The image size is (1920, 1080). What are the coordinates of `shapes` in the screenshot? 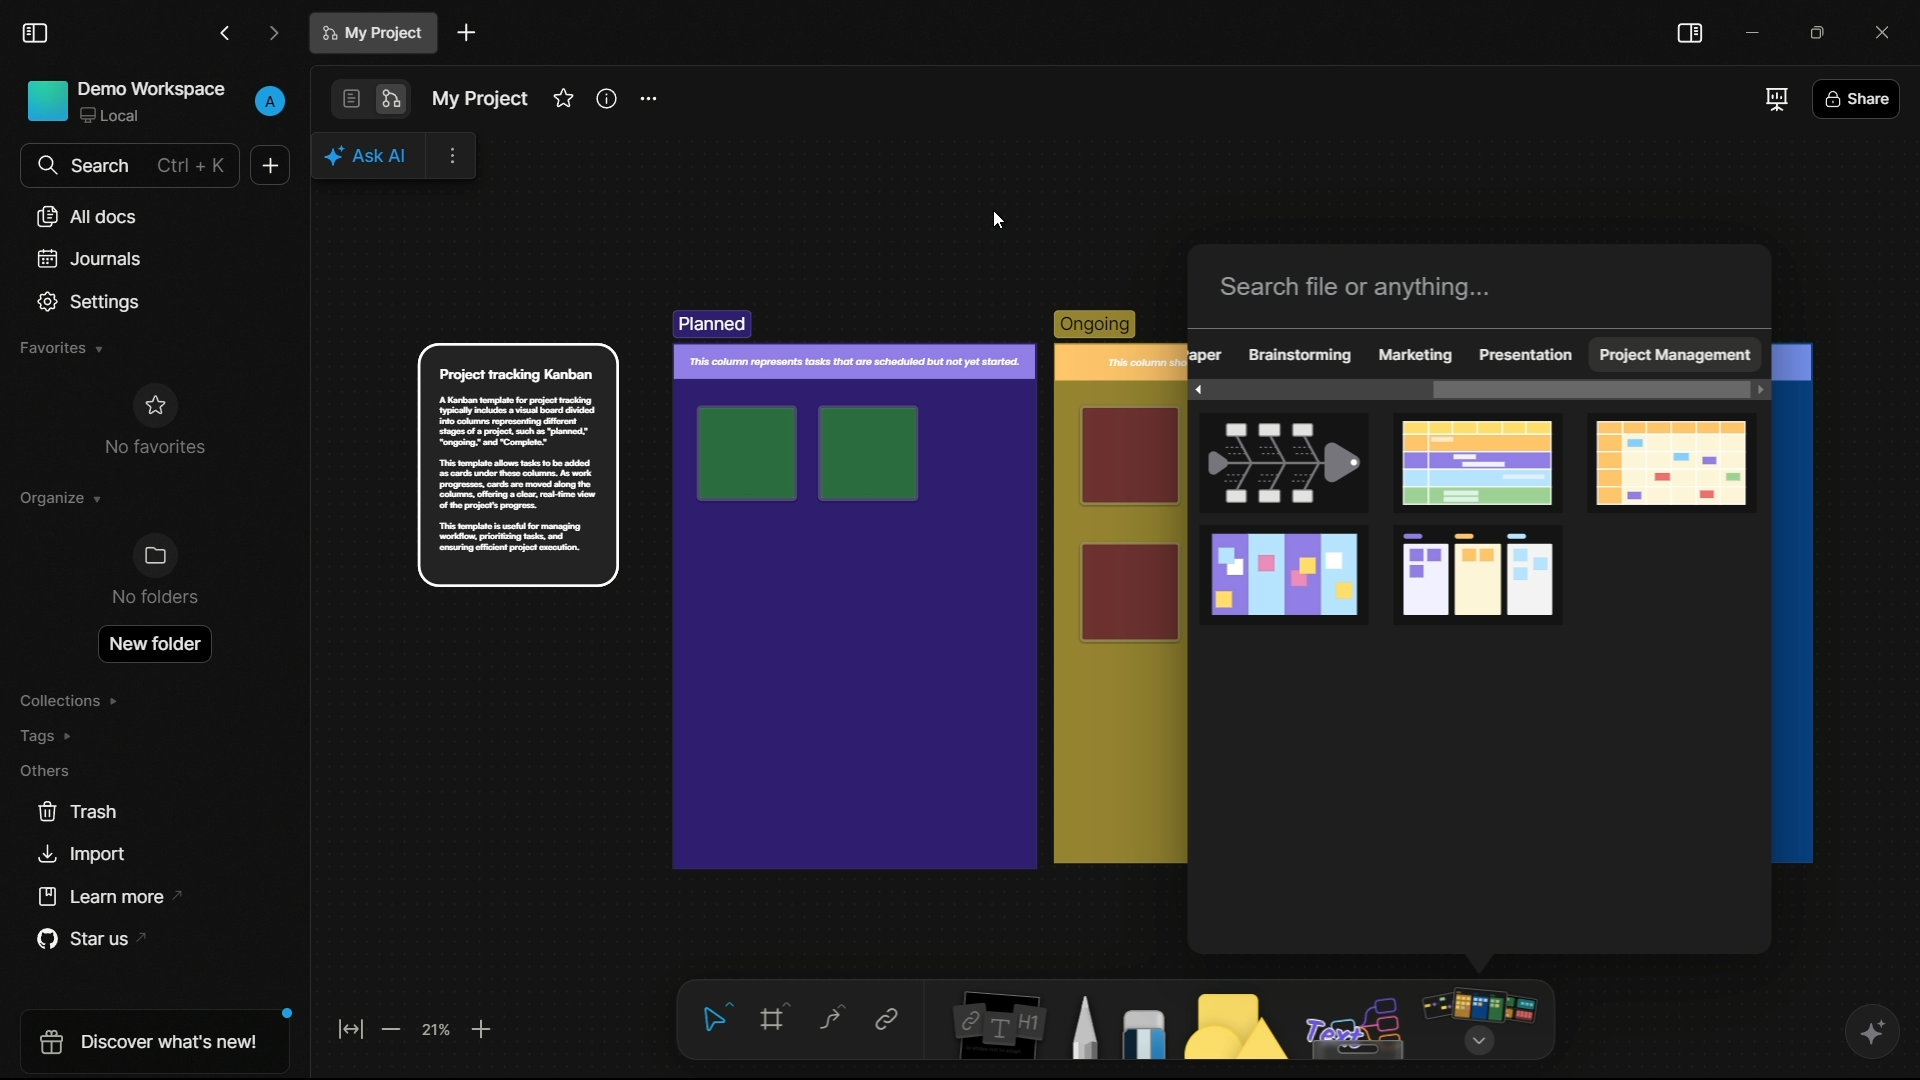 It's located at (1231, 1025).